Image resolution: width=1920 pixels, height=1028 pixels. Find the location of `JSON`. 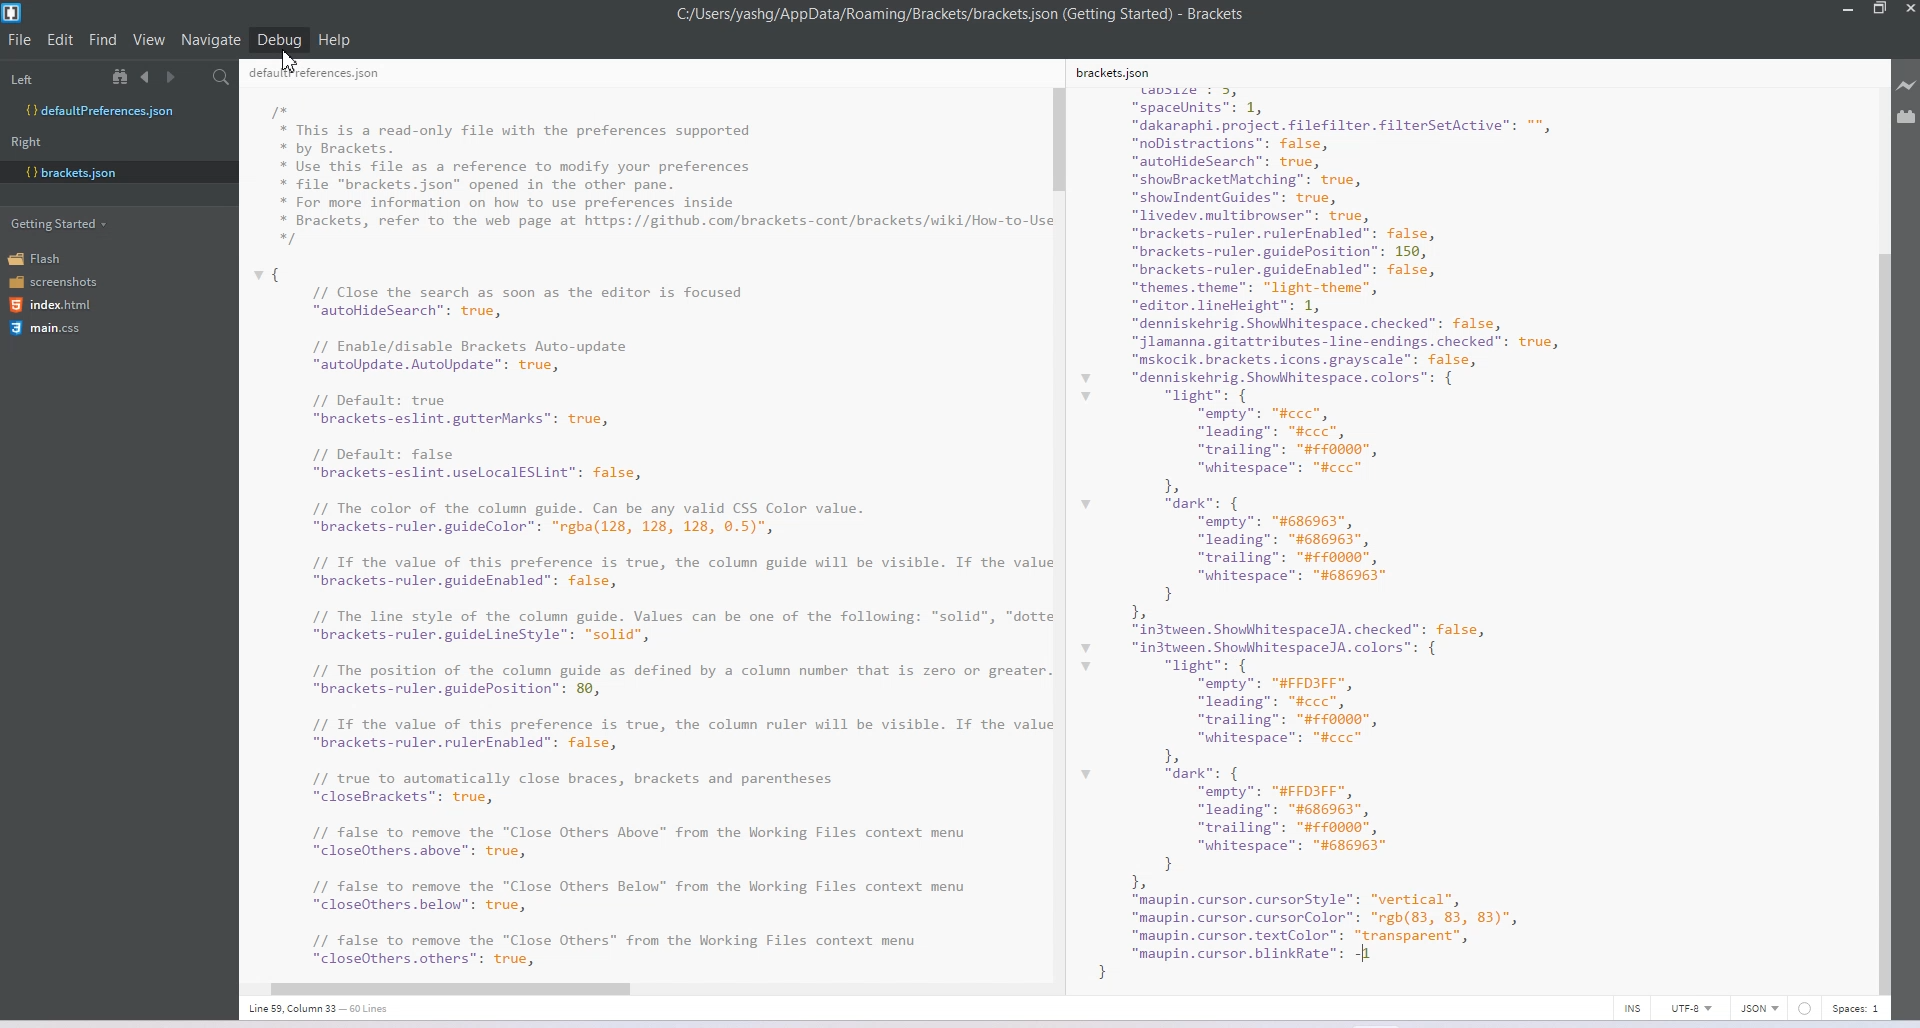

JSON is located at coordinates (1761, 1008).